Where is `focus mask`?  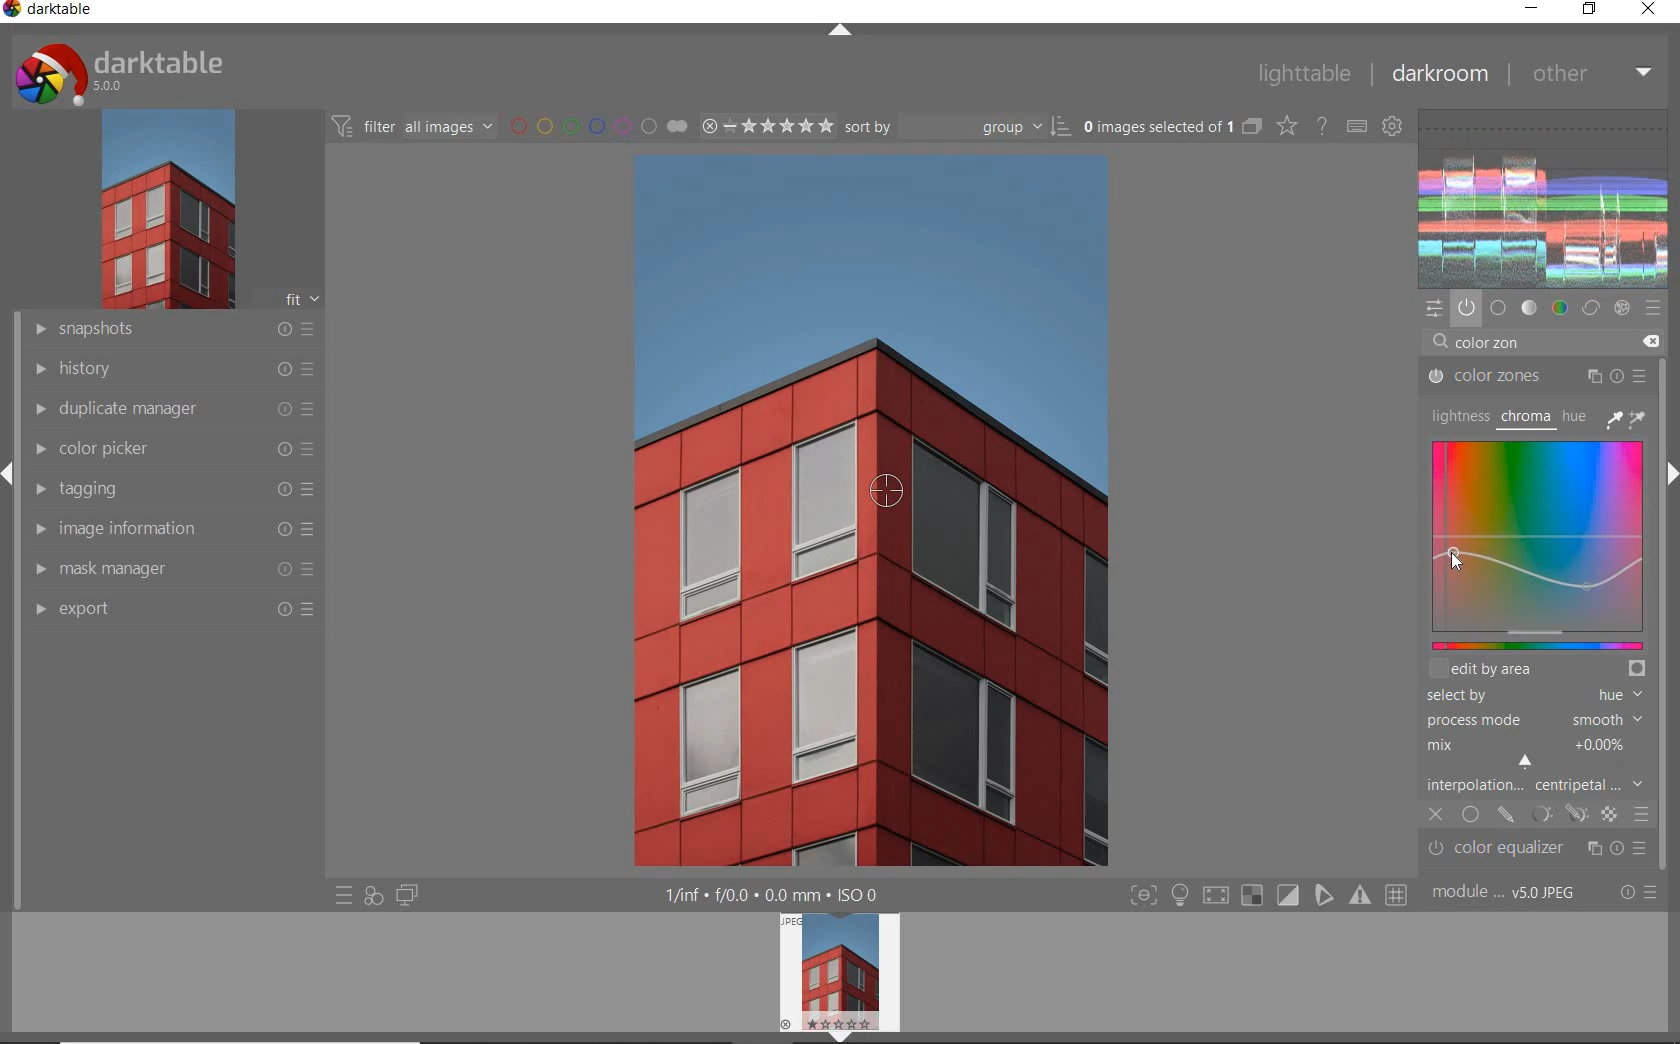 focus mask is located at coordinates (1357, 896).